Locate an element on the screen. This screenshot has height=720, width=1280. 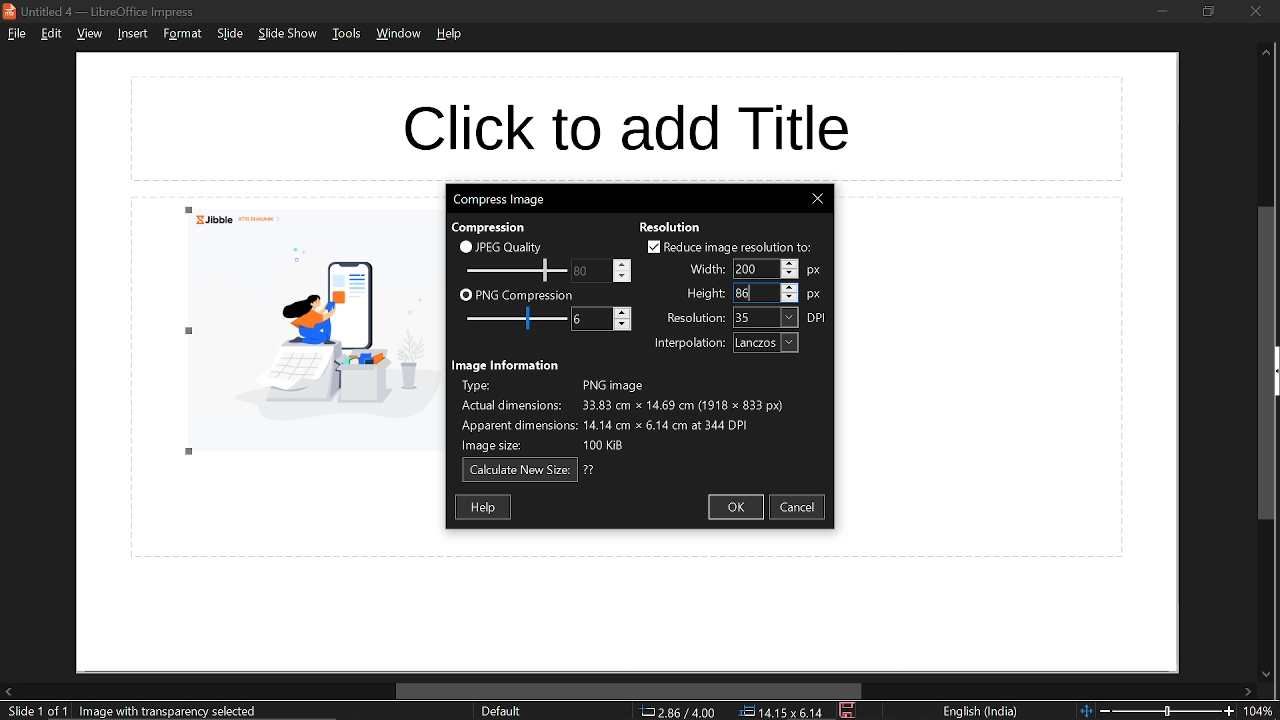
close is located at coordinates (1255, 11).